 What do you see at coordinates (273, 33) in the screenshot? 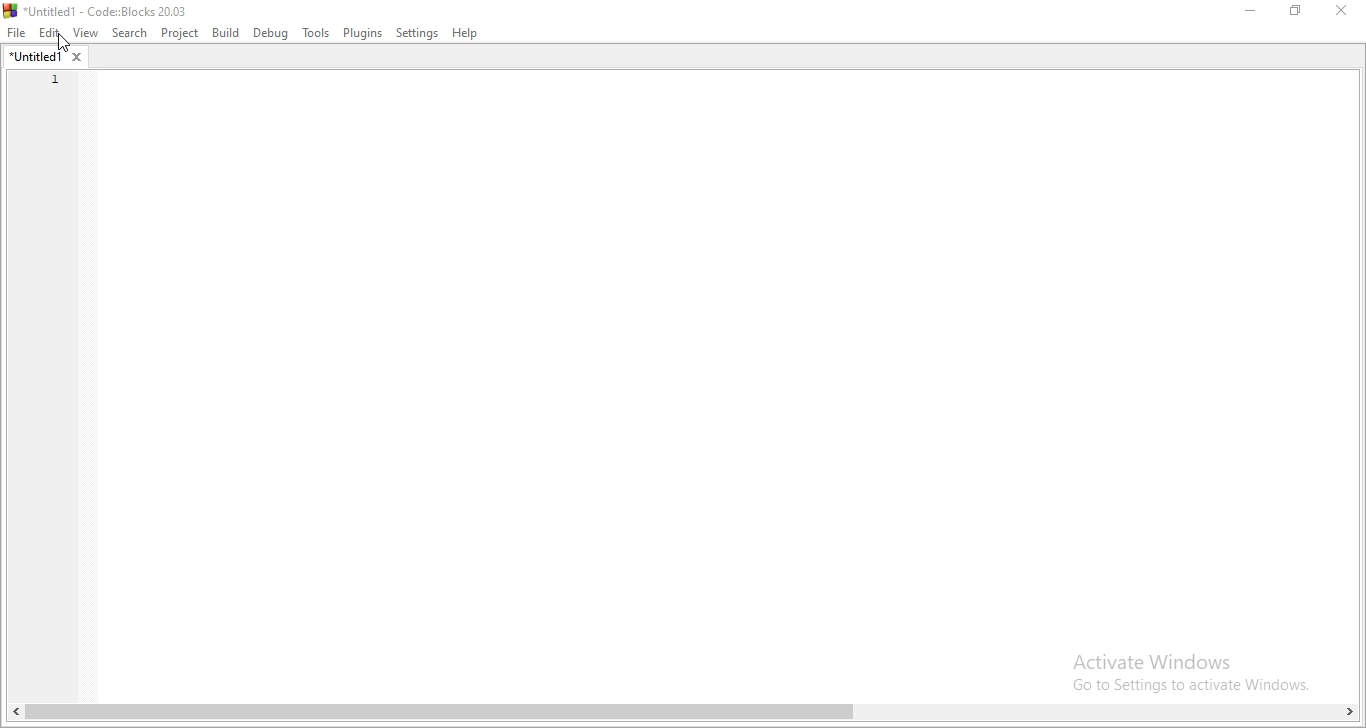
I see `debug` at bounding box center [273, 33].